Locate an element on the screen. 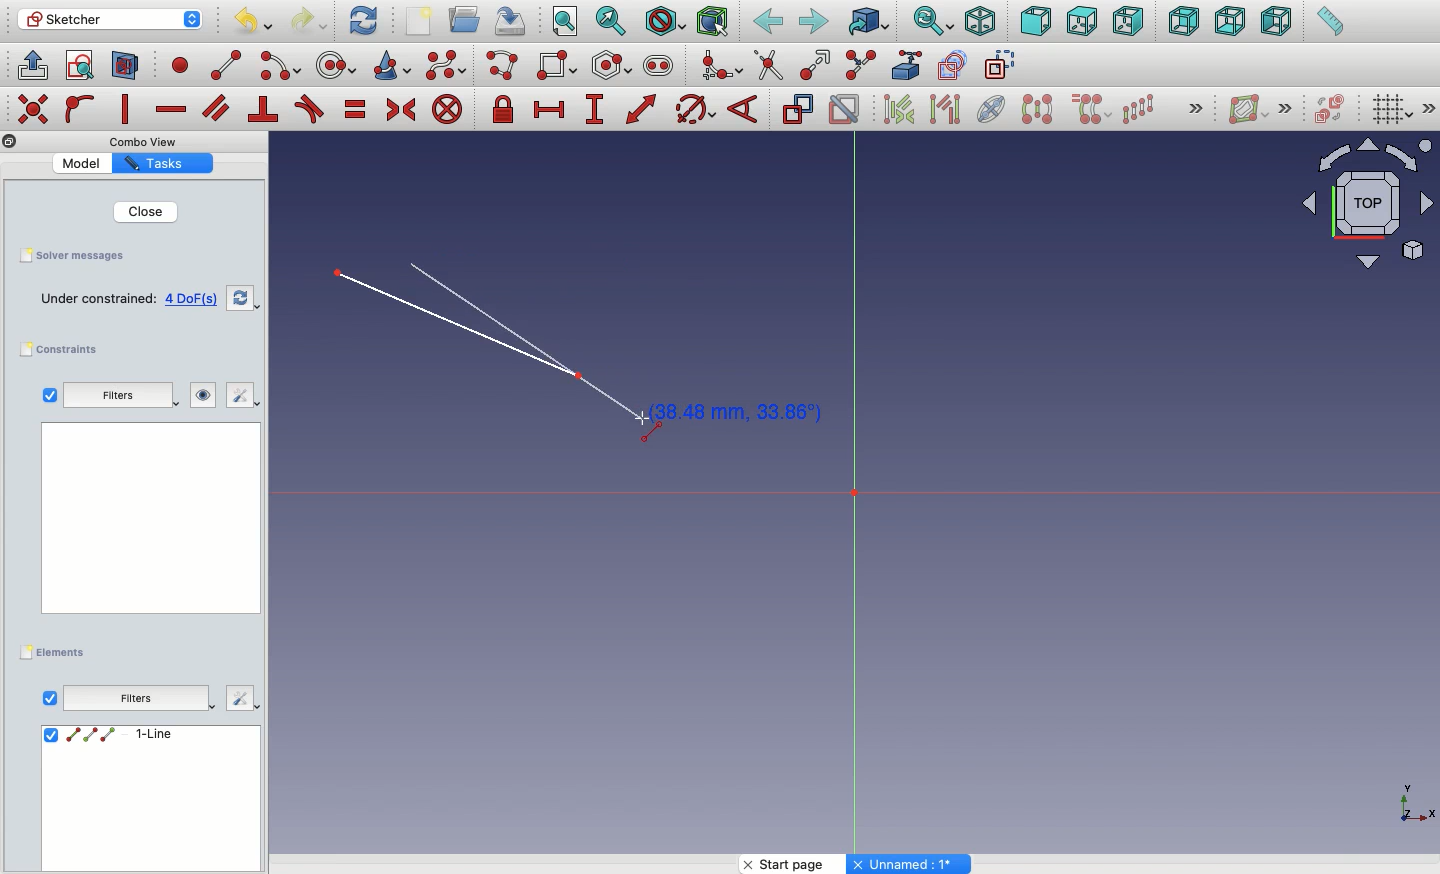 This screenshot has width=1440, height=874. Constrain point on to object is located at coordinates (80, 111).